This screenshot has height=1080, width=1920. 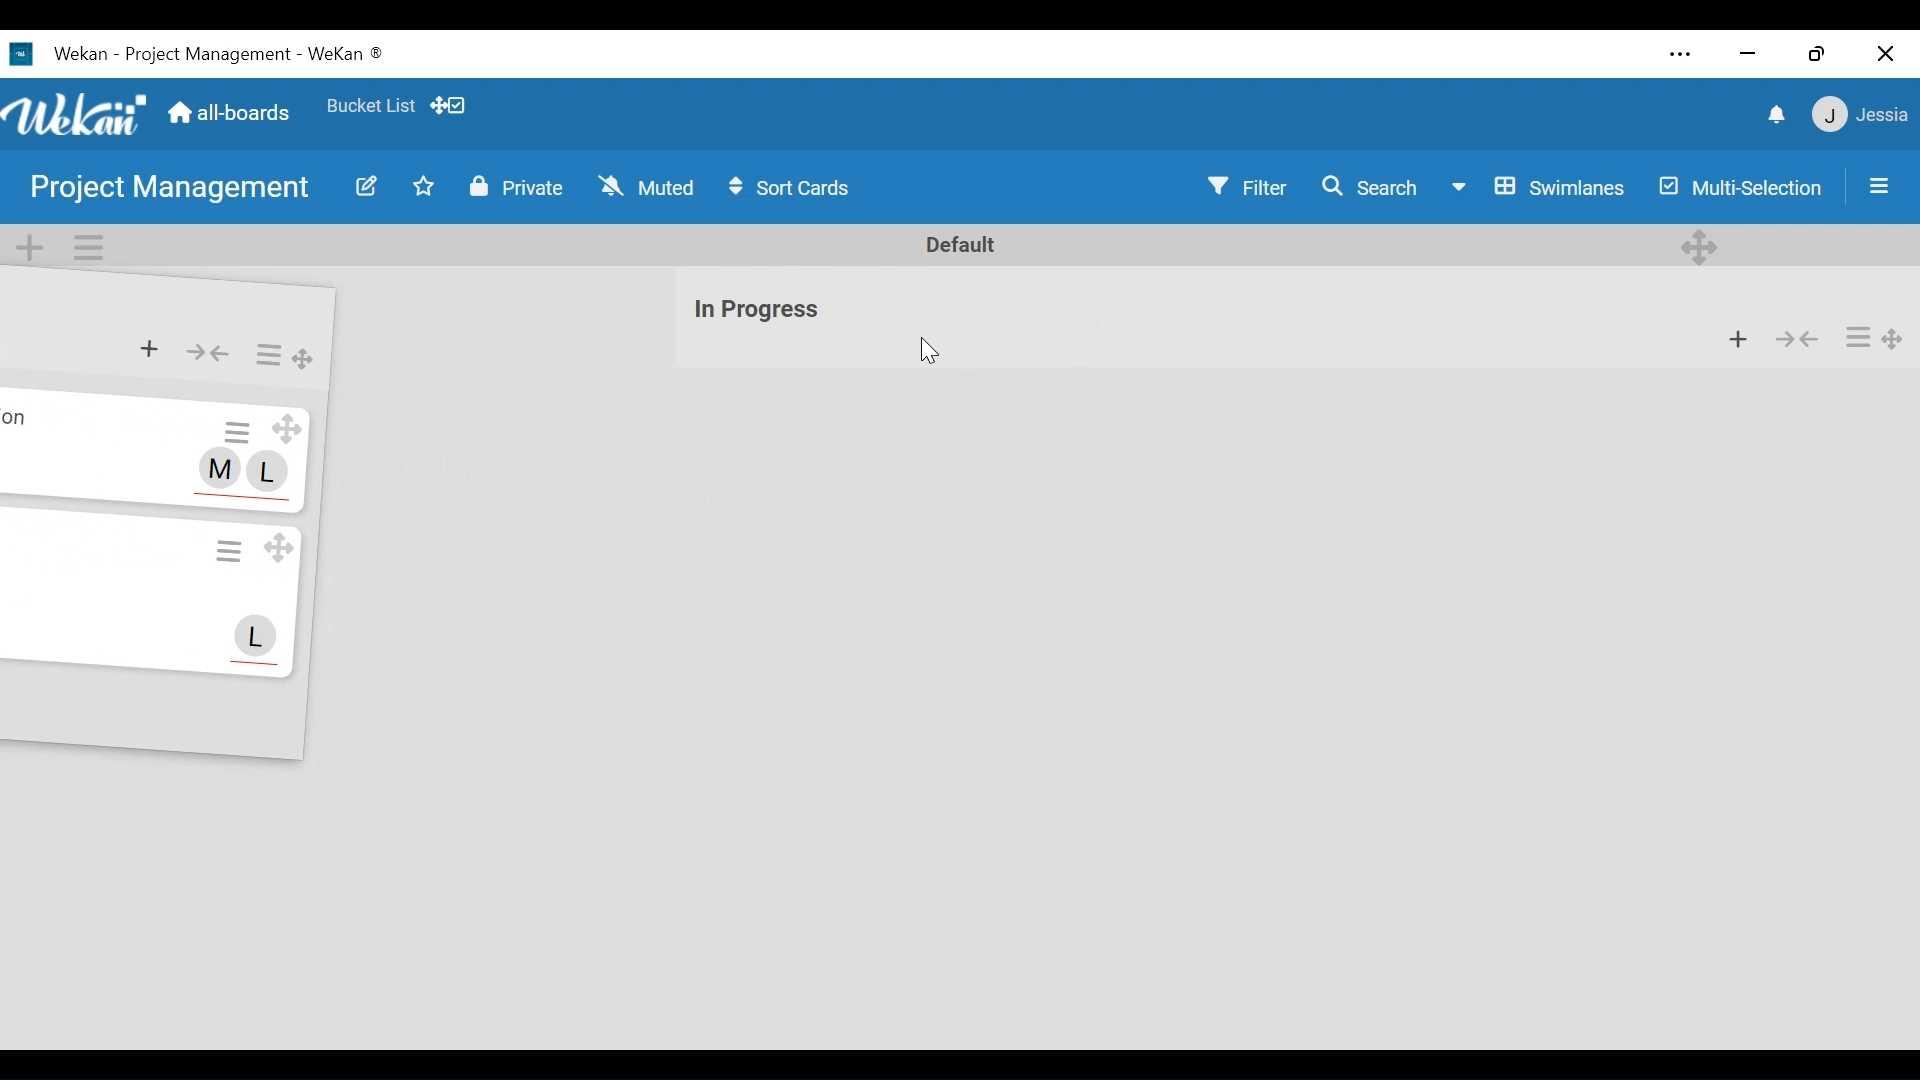 I want to click on Drag Card, so click(x=286, y=428).